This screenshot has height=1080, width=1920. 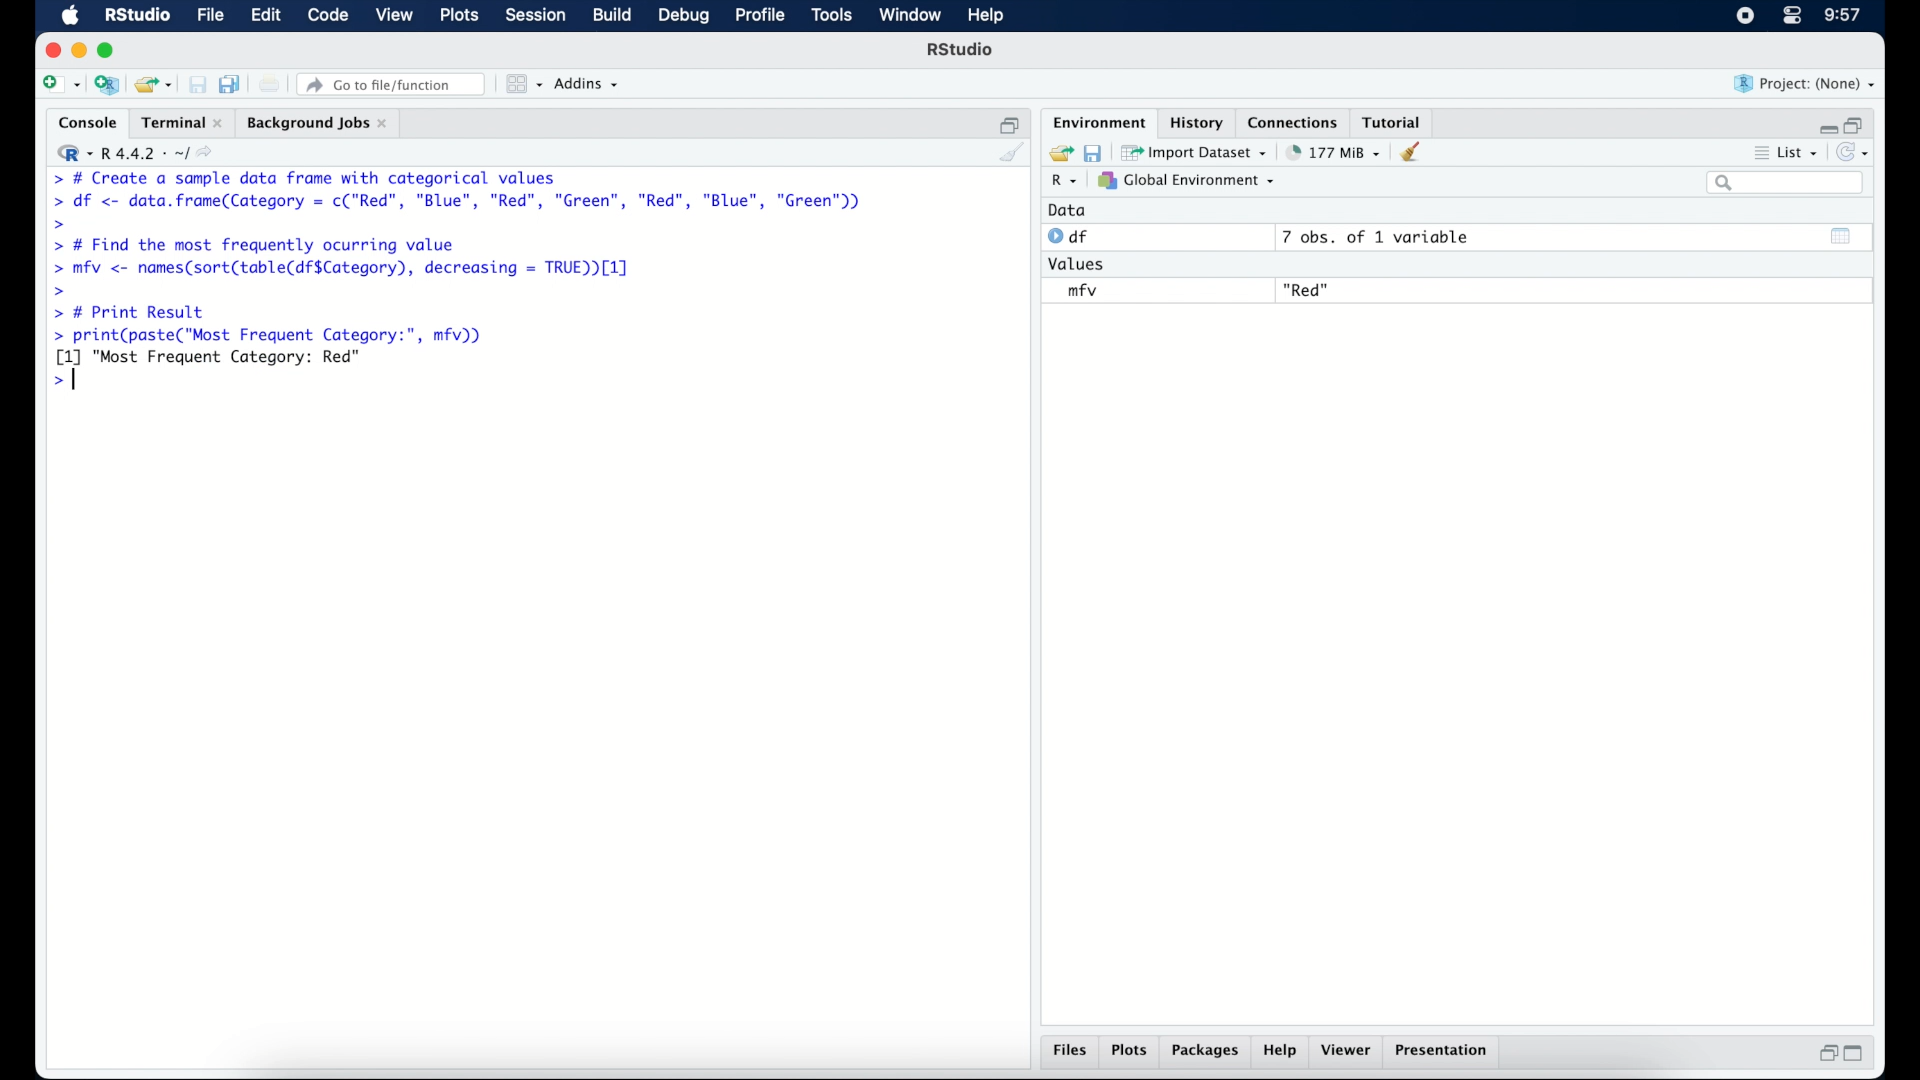 I want to click on macOS , so click(x=70, y=16).